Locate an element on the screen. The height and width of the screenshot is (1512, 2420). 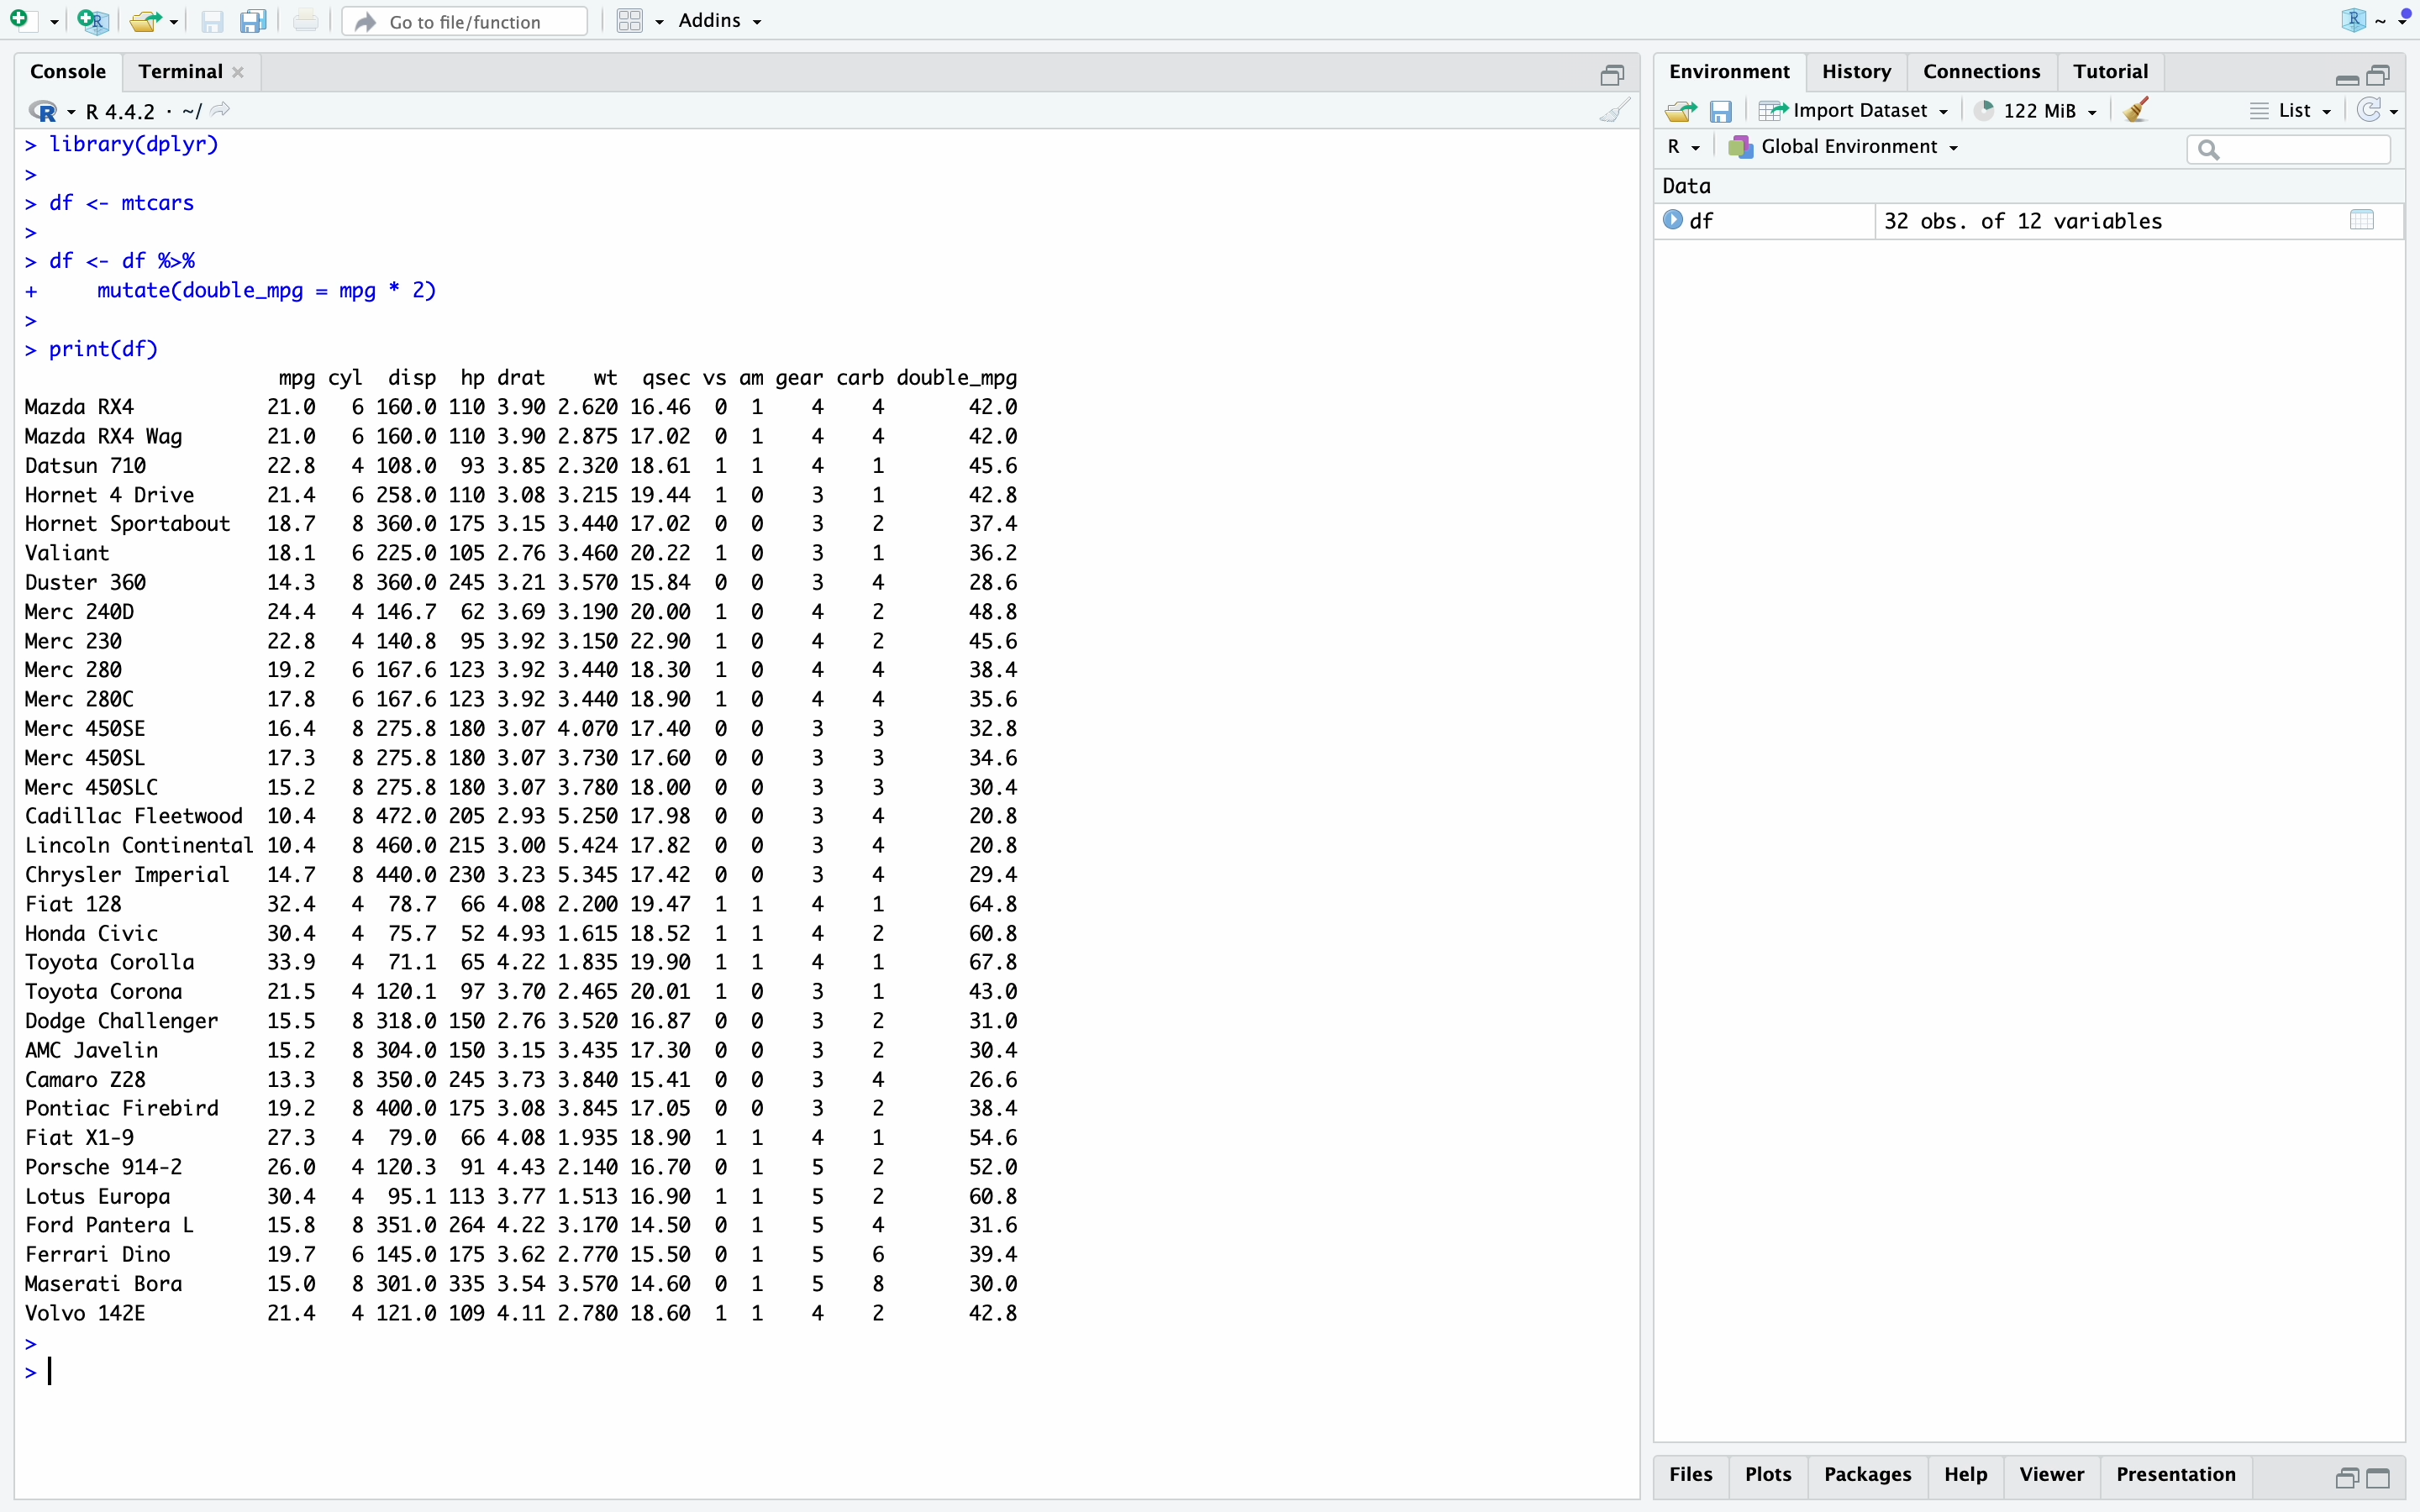
switch to full view is located at coordinates (2381, 1480).